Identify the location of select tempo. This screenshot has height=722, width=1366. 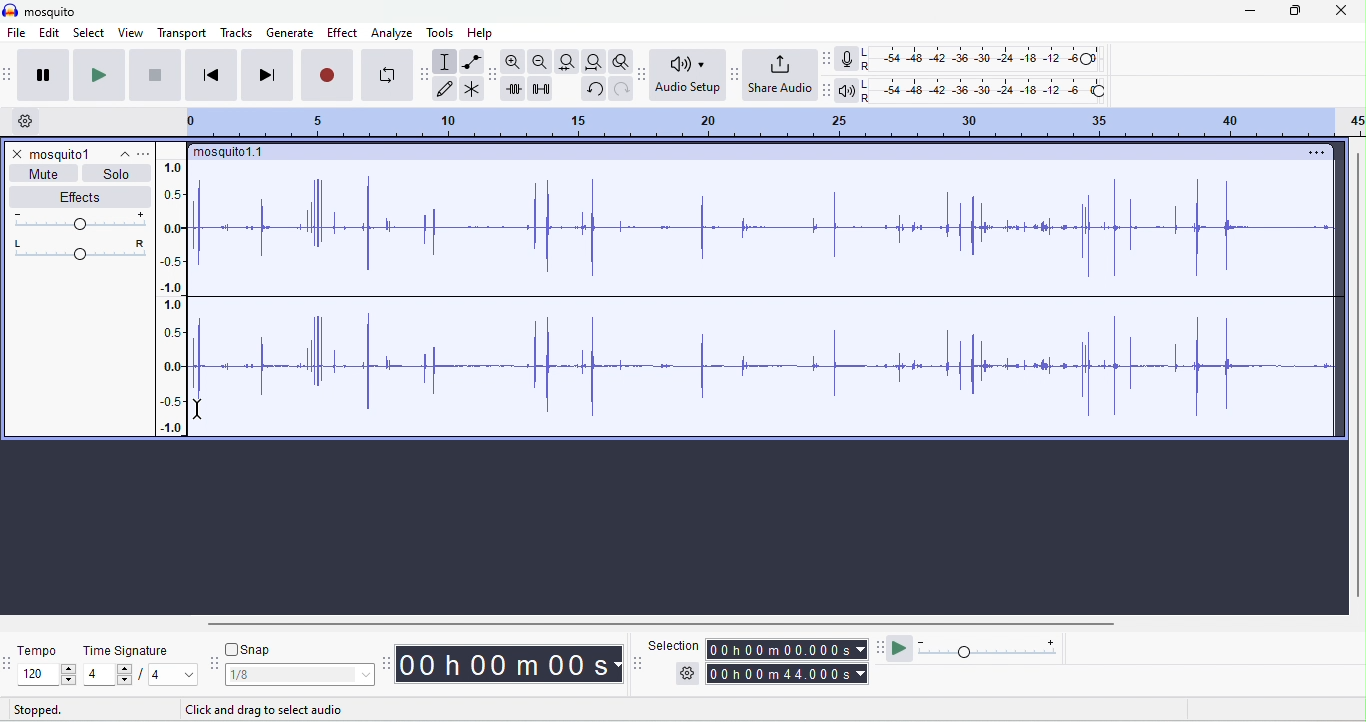
(45, 674).